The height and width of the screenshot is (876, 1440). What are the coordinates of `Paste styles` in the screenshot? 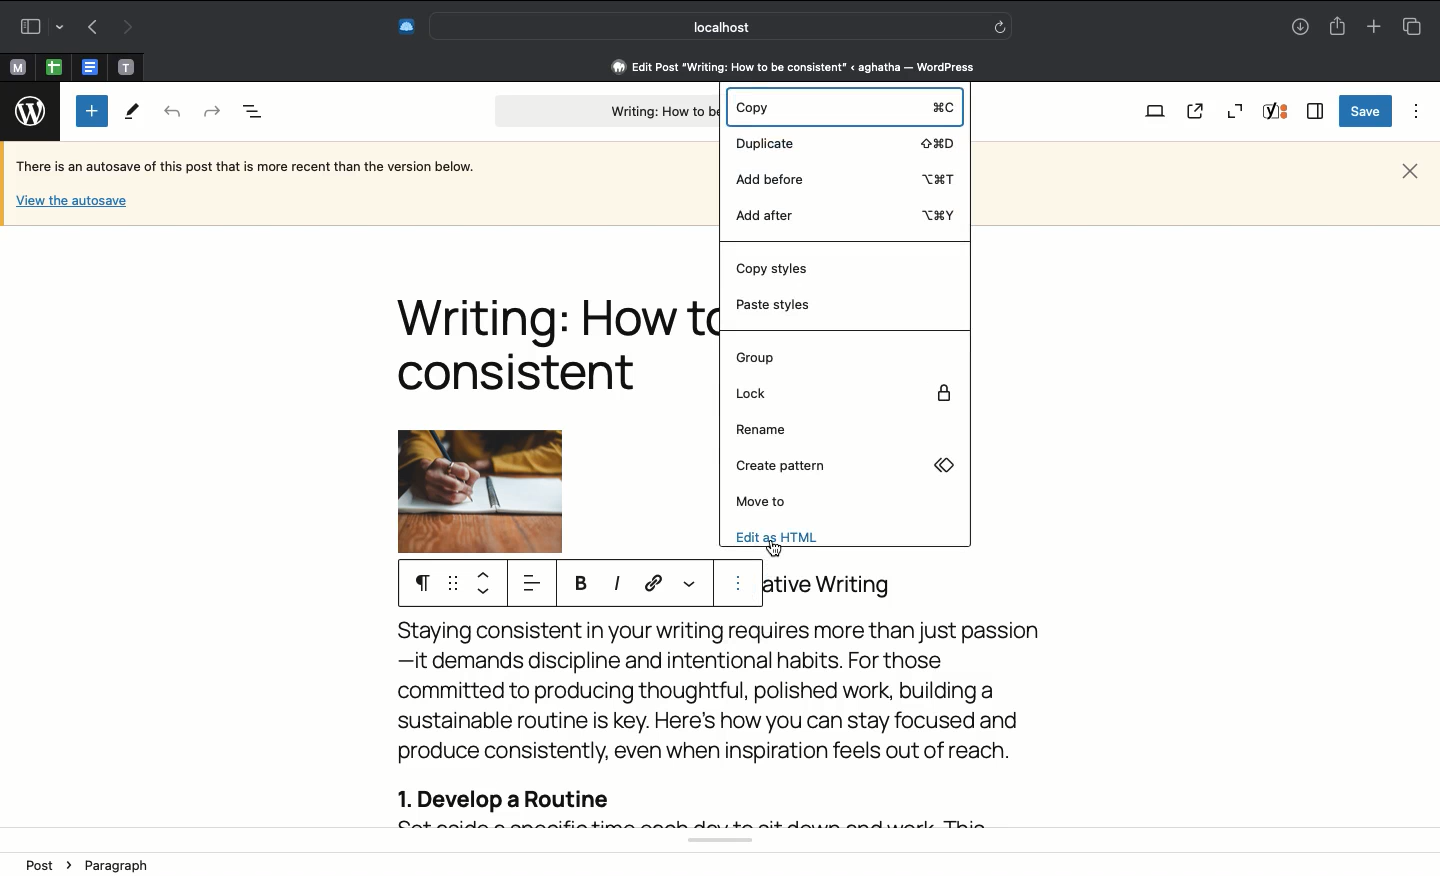 It's located at (780, 307).